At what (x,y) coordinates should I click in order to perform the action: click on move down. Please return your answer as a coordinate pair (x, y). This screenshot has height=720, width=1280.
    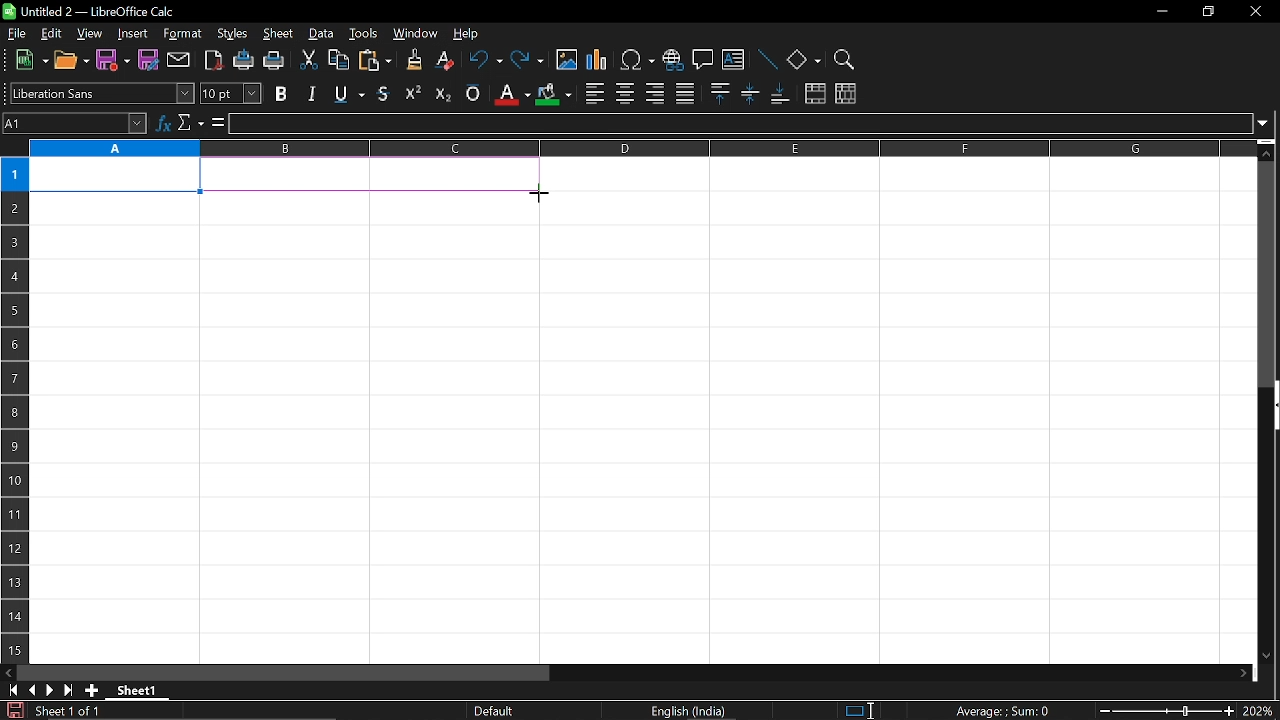
    Looking at the image, I should click on (1270, 657).